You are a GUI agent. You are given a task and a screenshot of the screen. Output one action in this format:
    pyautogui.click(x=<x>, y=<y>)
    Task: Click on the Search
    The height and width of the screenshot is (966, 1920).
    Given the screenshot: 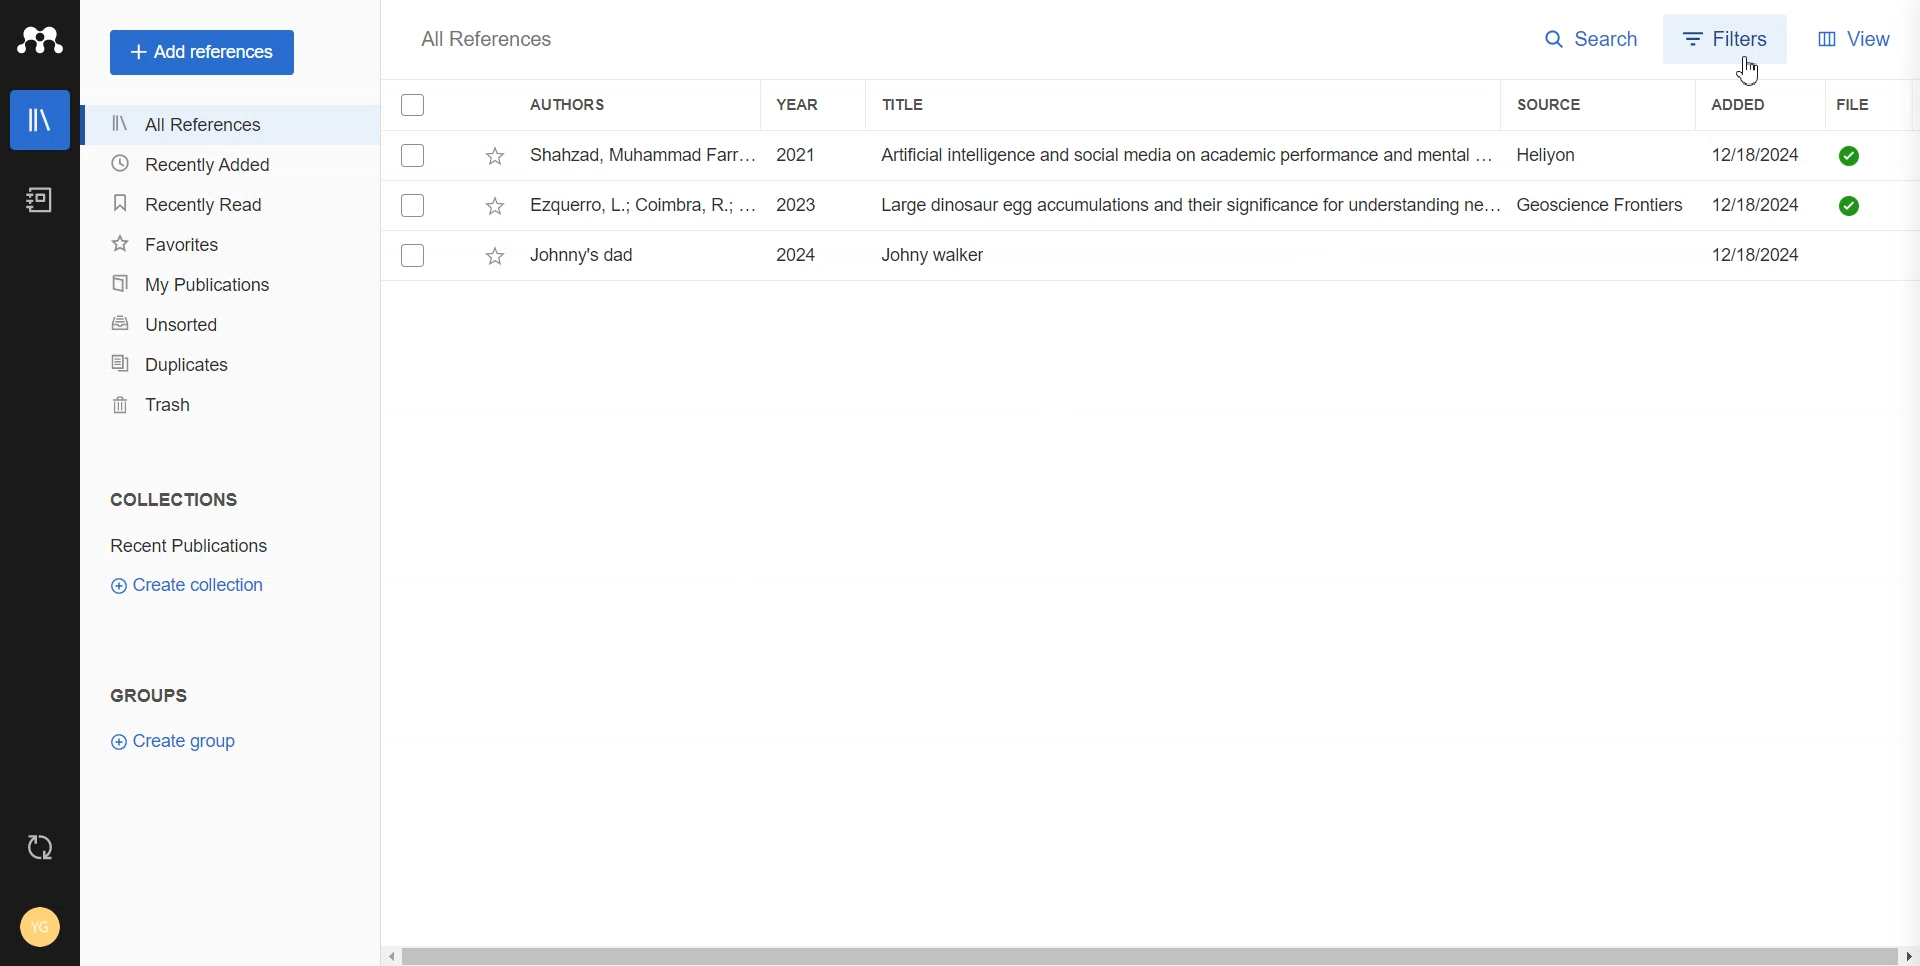 What is the action you would take?
    pyautogui.click(x=1592, y=40)
    